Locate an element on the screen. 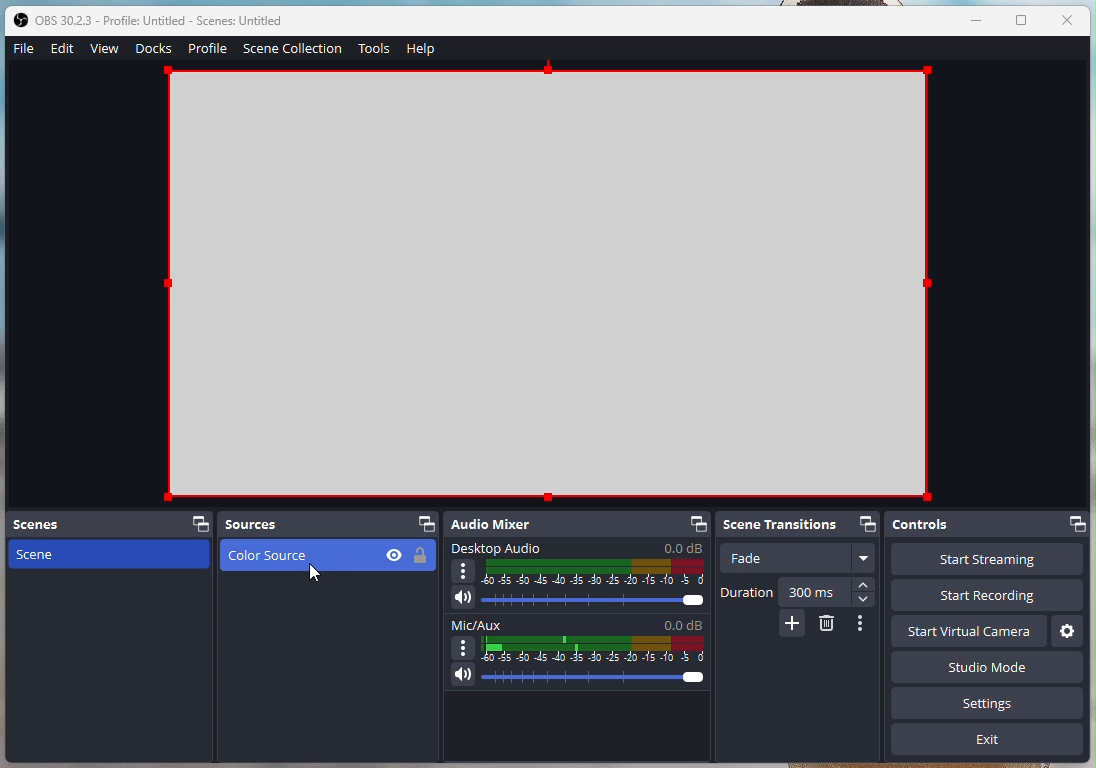 This screenshot has width=1096, height=768. Added is located at coordinates (792, 625).